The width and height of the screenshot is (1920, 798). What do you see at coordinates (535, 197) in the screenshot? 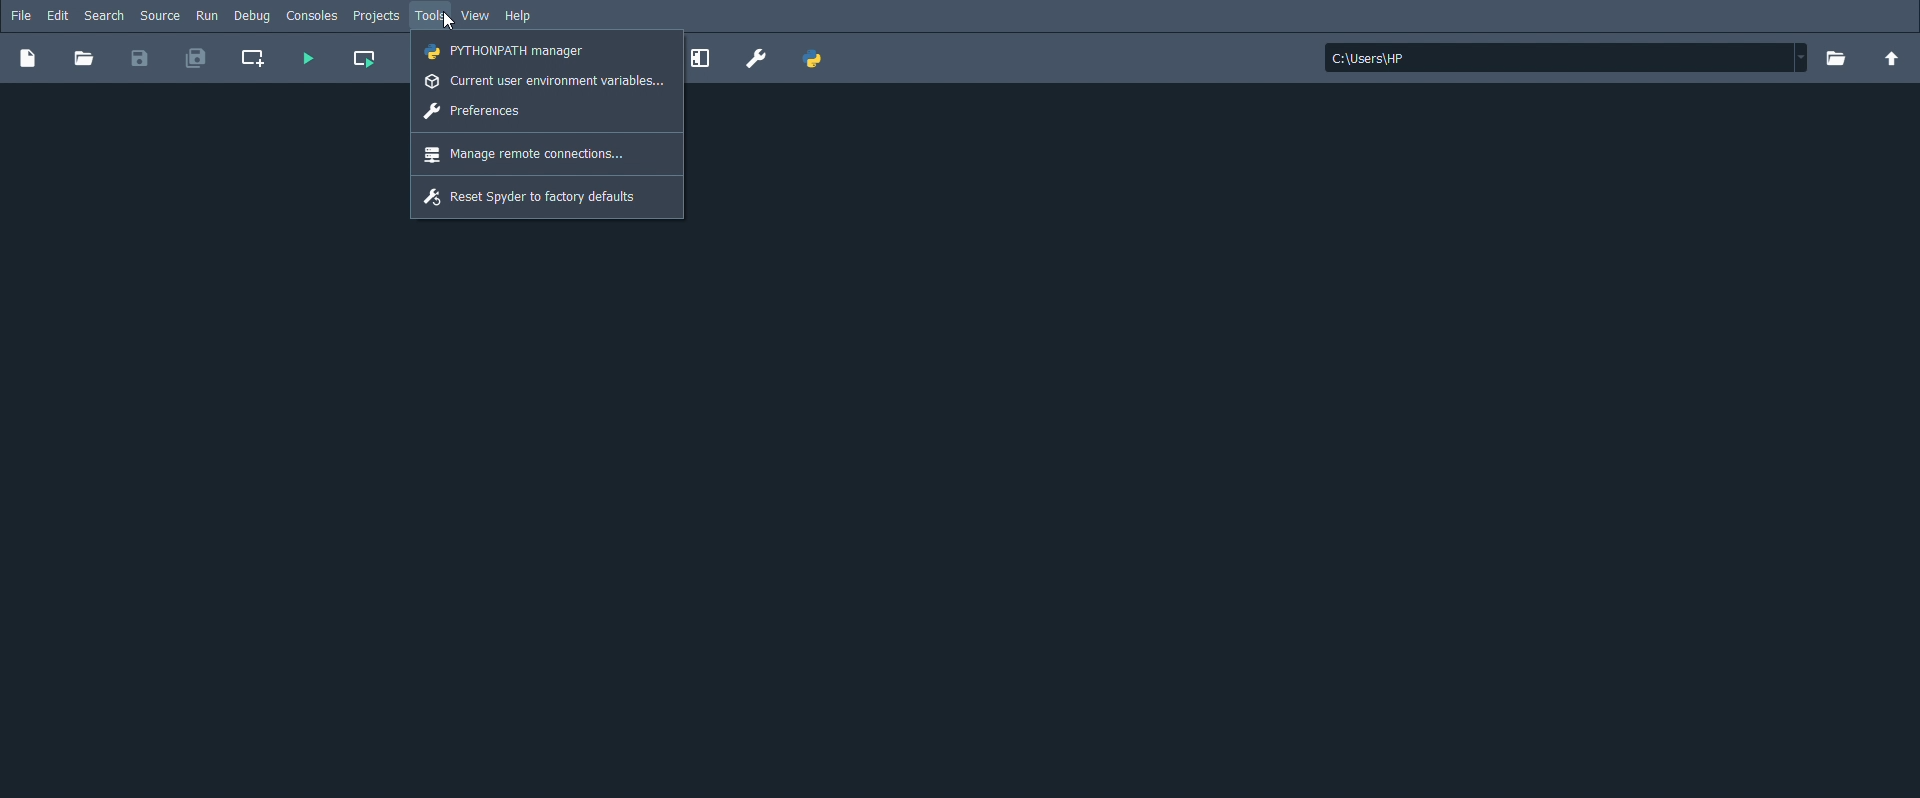
I see `Reset Spyder to factory defaults` at bounding box center [535, 197].